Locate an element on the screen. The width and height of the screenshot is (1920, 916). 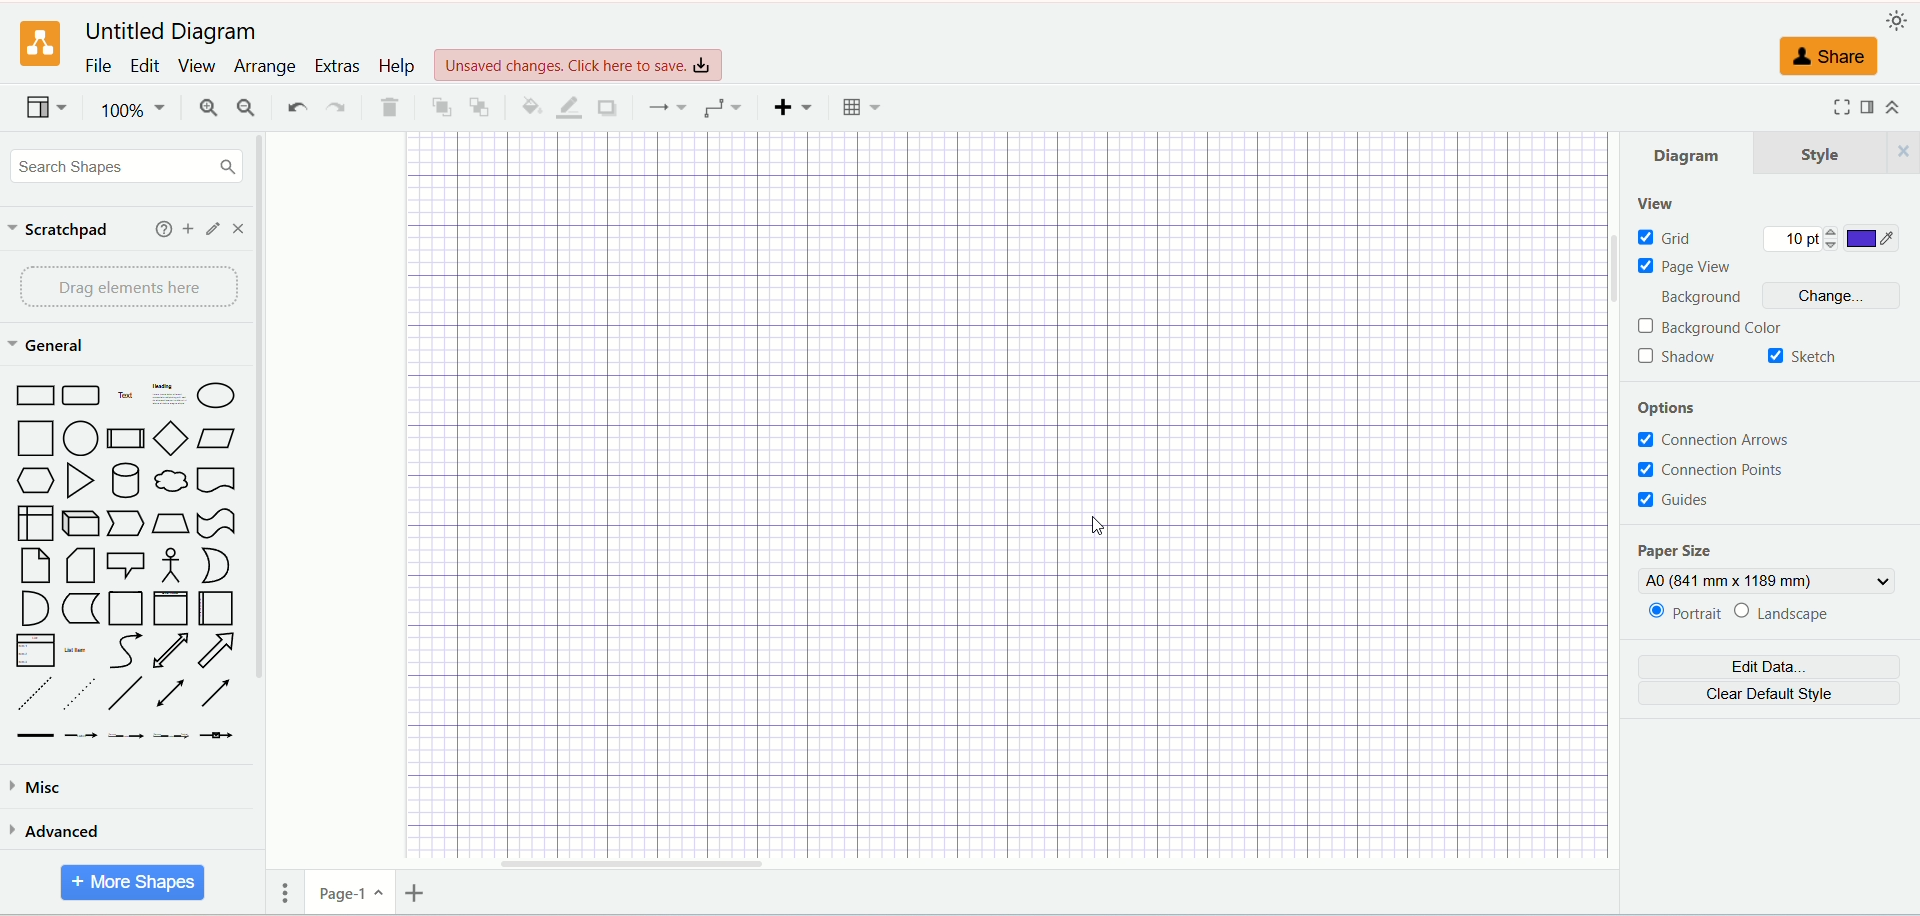
connection points is located at coordinates (1713, 471).